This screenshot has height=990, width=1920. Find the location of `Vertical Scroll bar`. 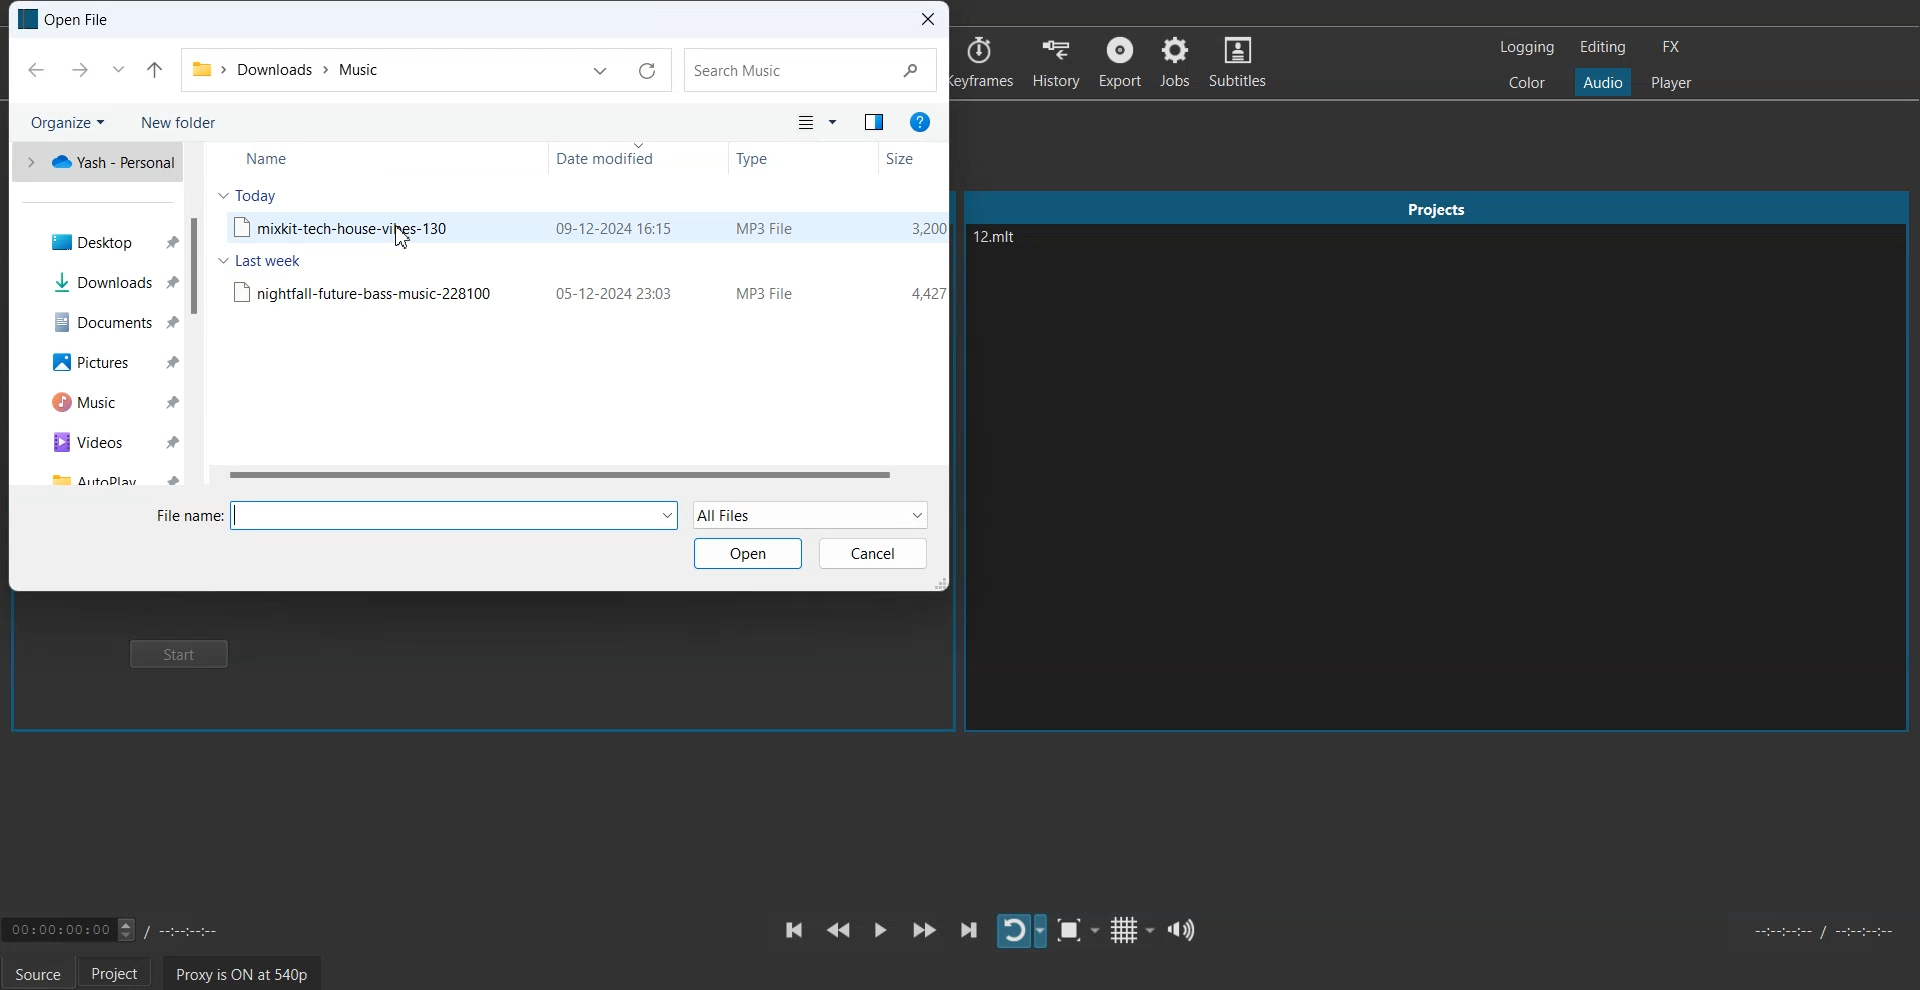

Vertical Scroll bar is located at coordinates (196, 316).